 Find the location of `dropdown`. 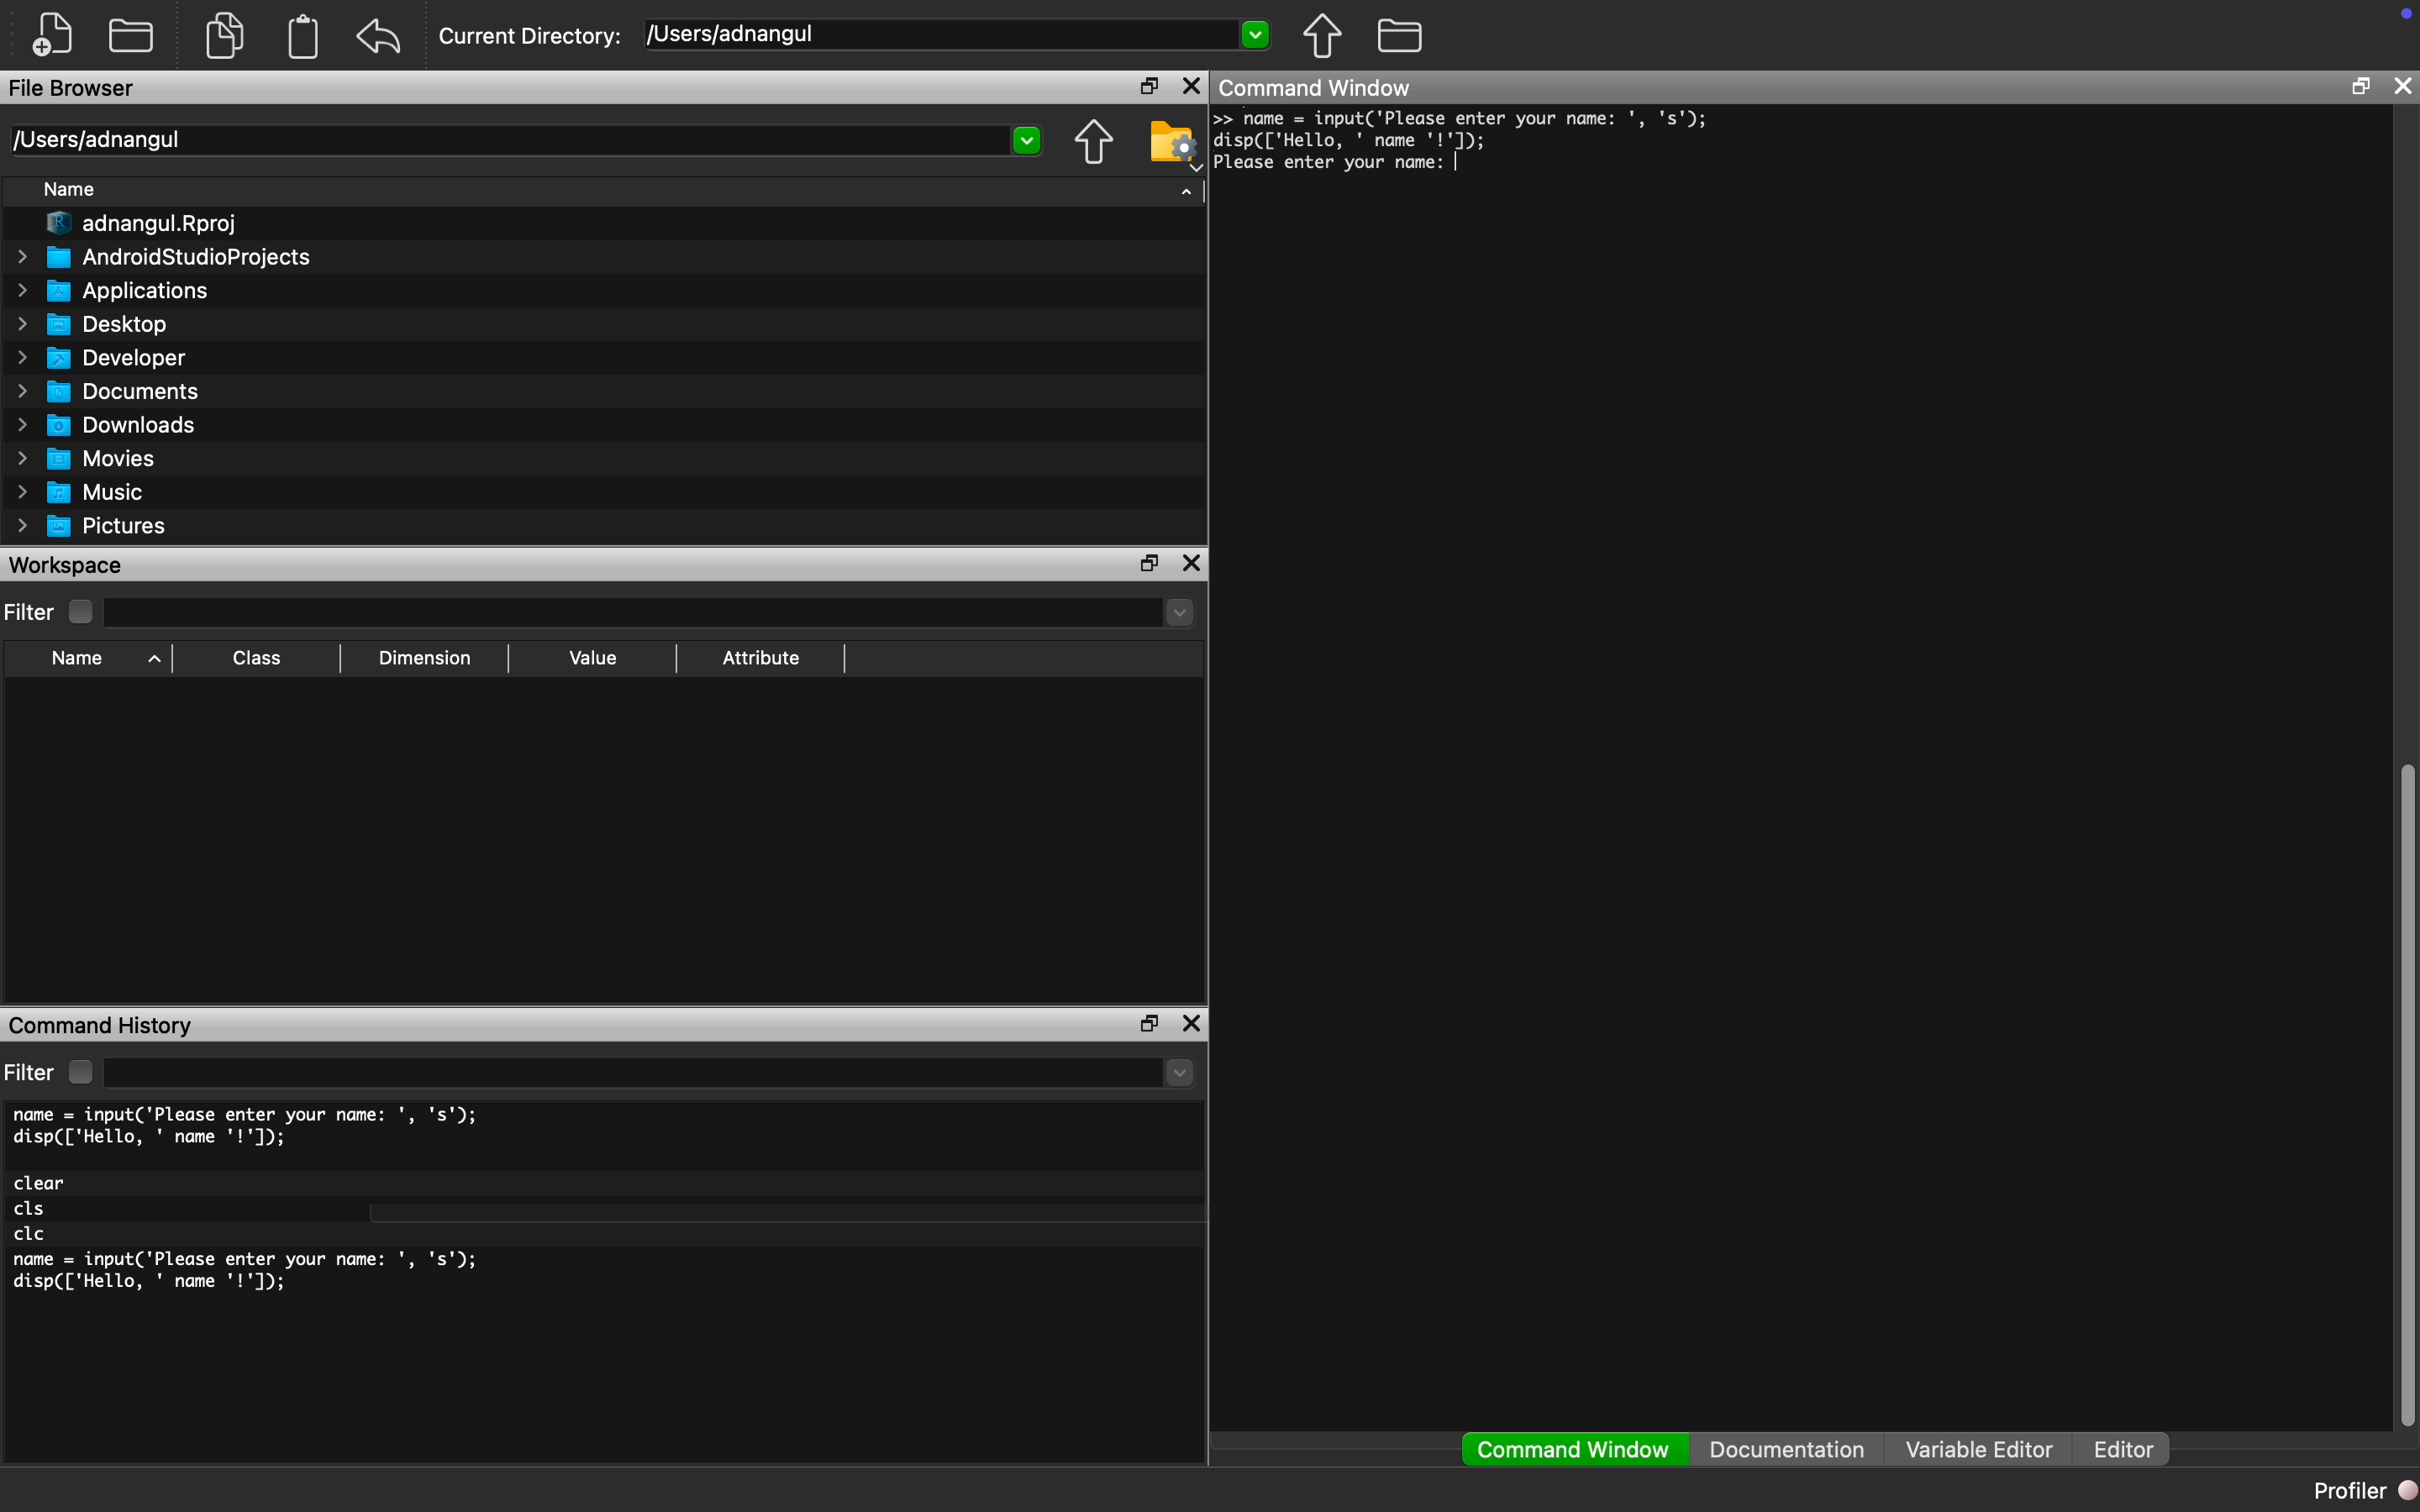

dropdown is located at coordinates (1029, 141).